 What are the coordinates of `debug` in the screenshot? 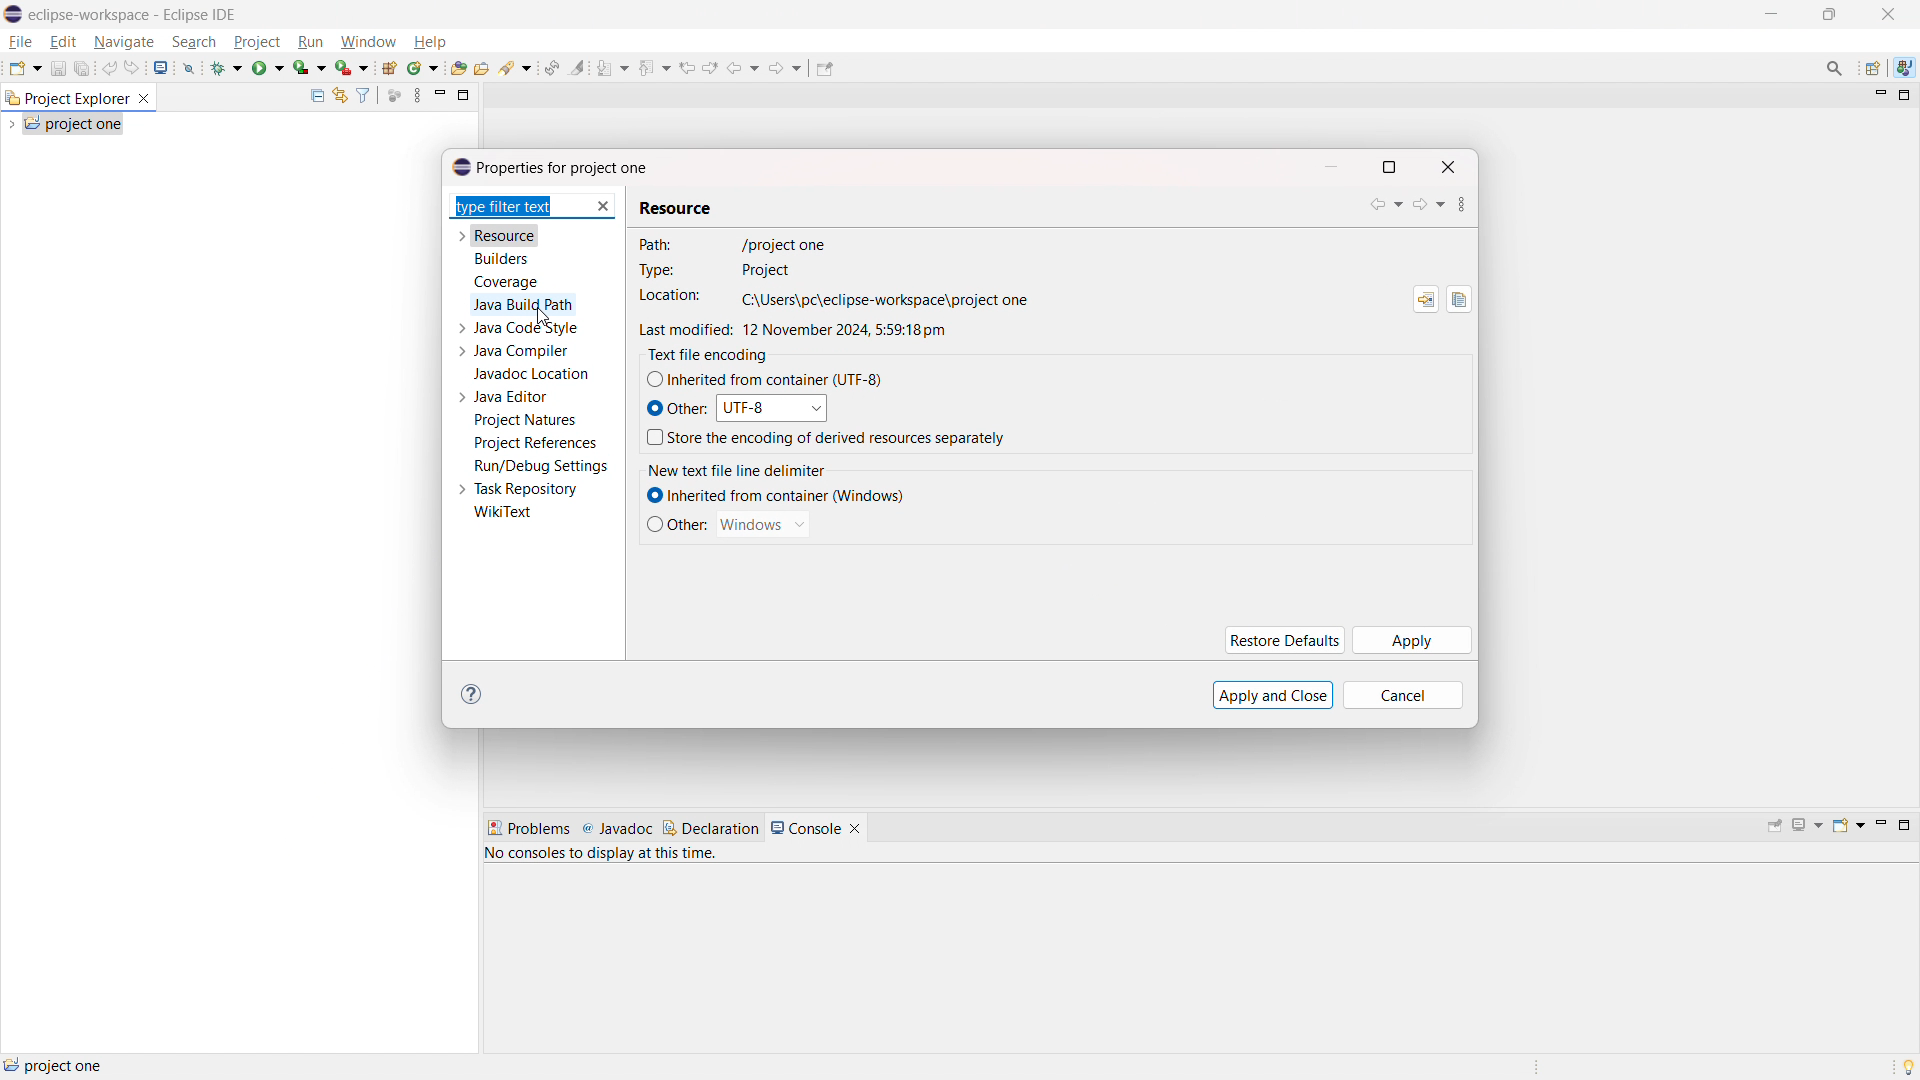 It's located at (227, 66).